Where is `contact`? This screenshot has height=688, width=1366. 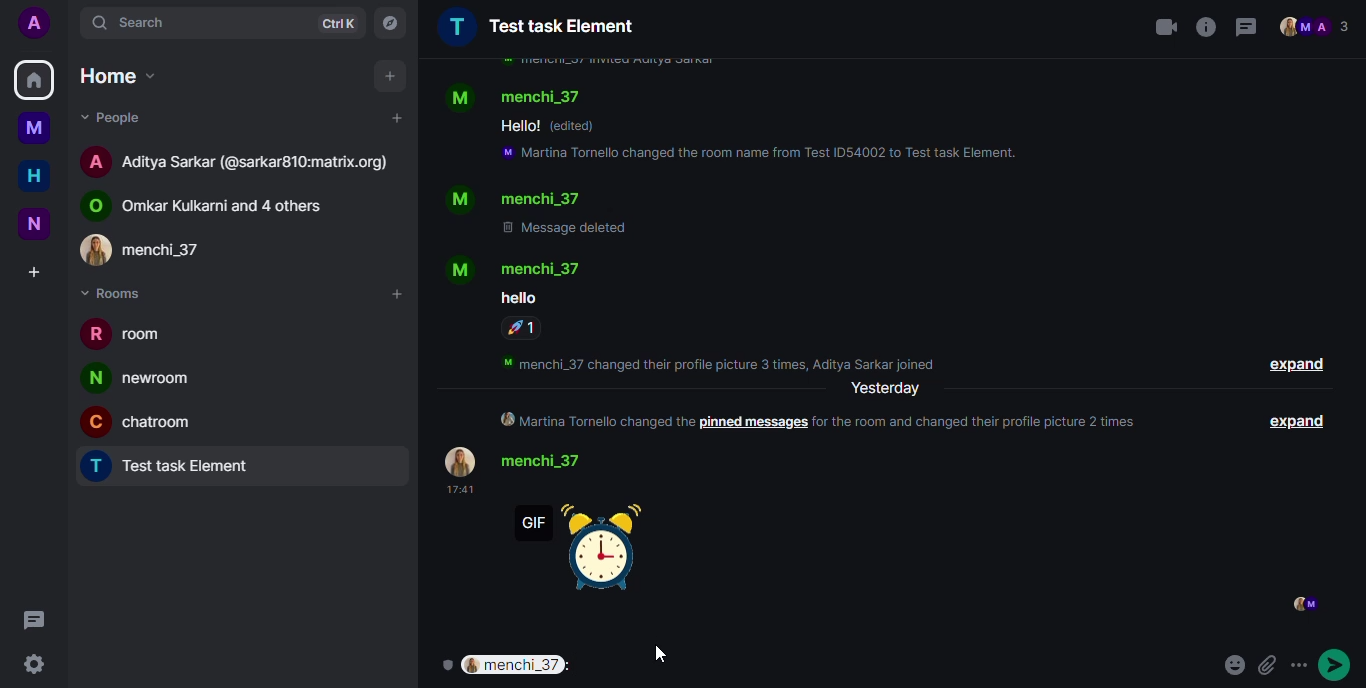 contact is located at coordinates (524, 461).